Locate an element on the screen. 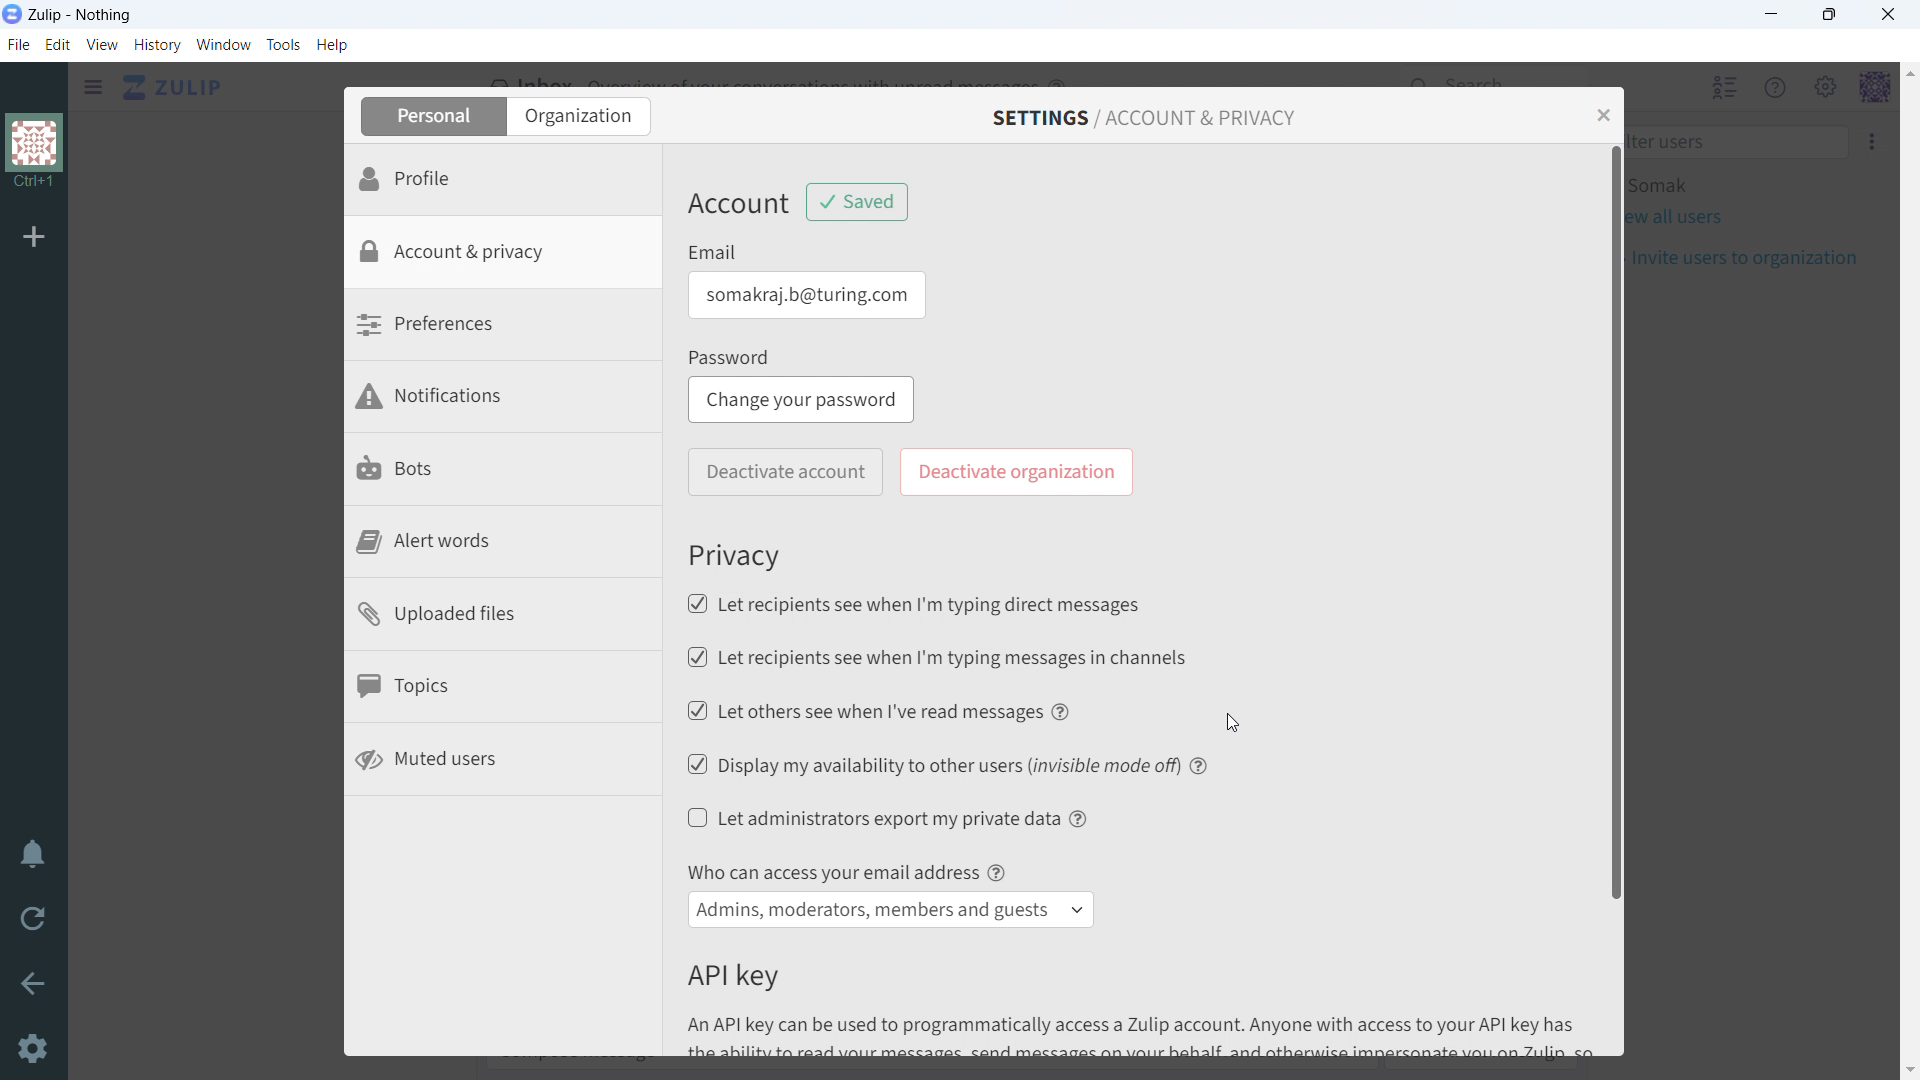 Image resolution: width=1920 pixels, height=1080 pixels. help menu is located at coordinates (1777, 88).